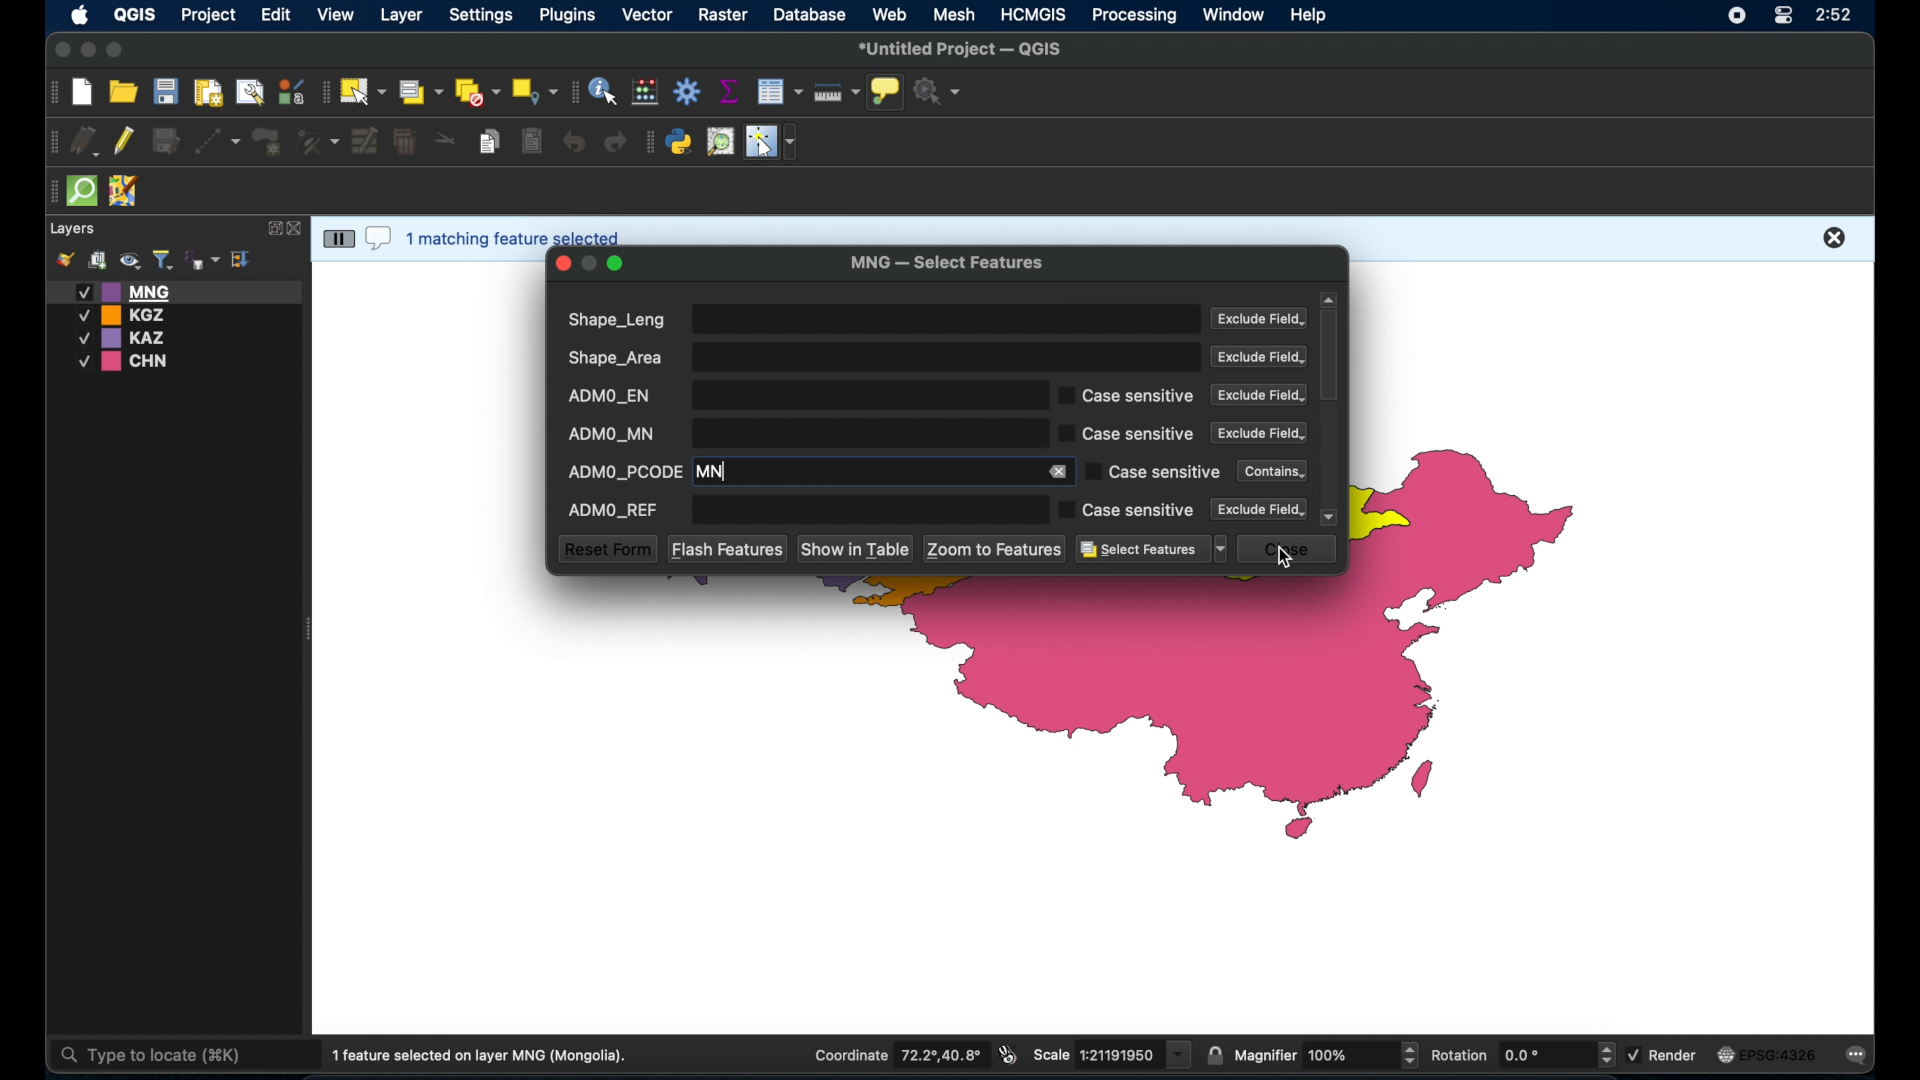 The width and height of the screenshot is (1920, 1080). Describe the element at coordinates (165, 91) in the screenshot. I see `save project` at that location.